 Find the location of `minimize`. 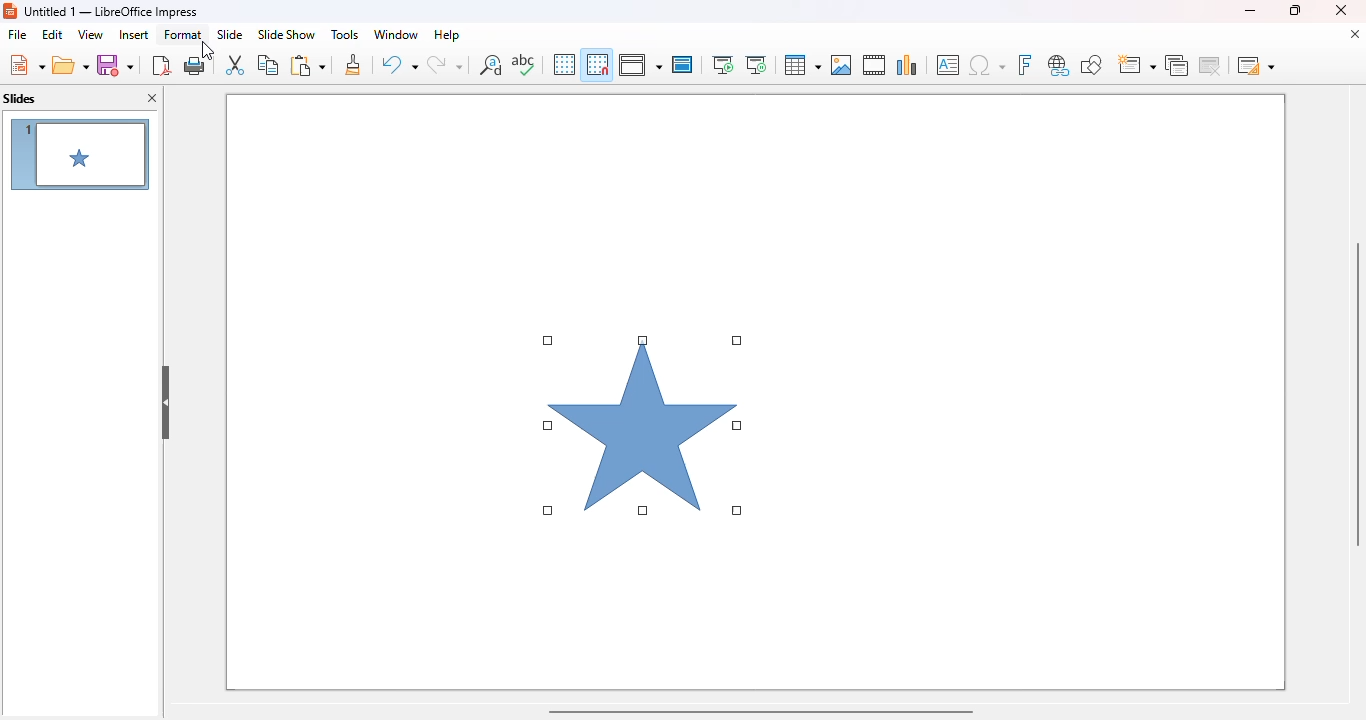

minimize is located at coordinates (1249, 10).